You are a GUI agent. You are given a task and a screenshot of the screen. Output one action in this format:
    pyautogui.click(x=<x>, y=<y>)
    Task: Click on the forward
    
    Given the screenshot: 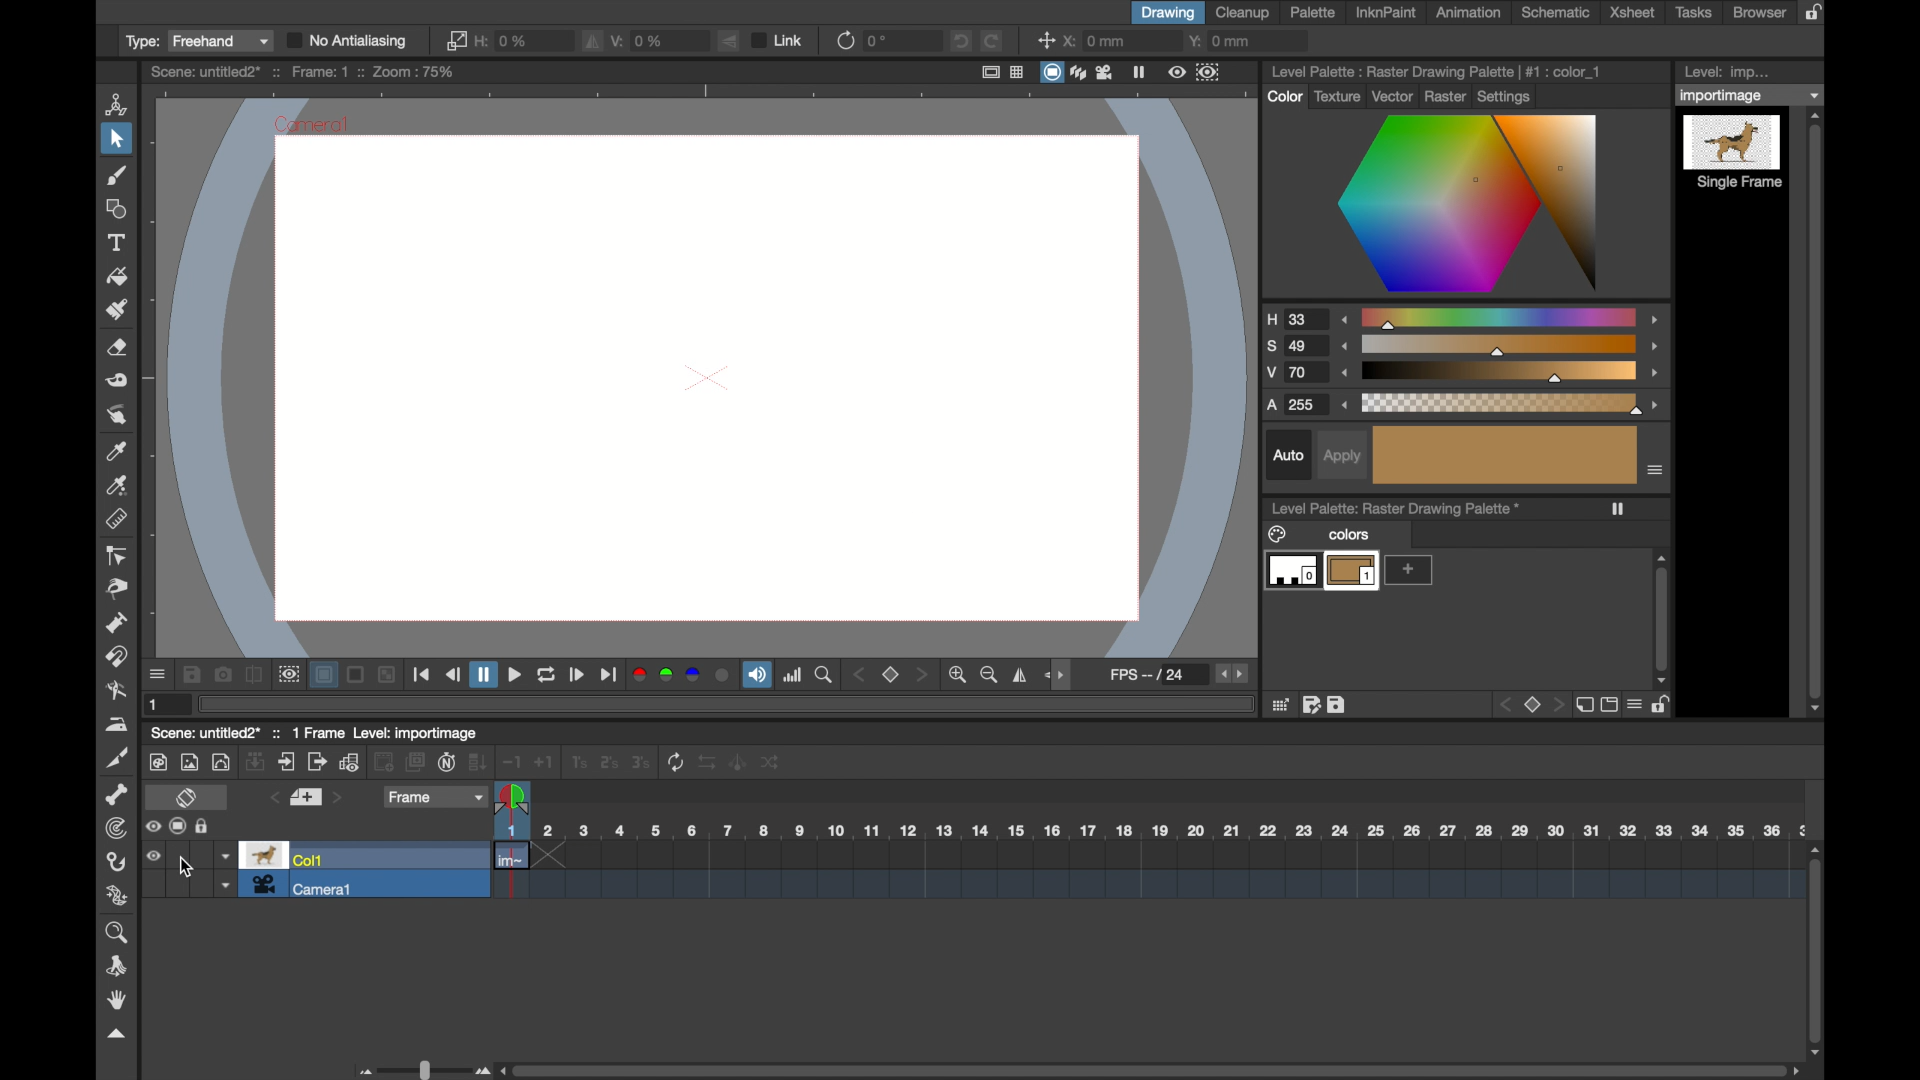 What is the action you would take?
    pyautogui.click(x=515, y=675)
    